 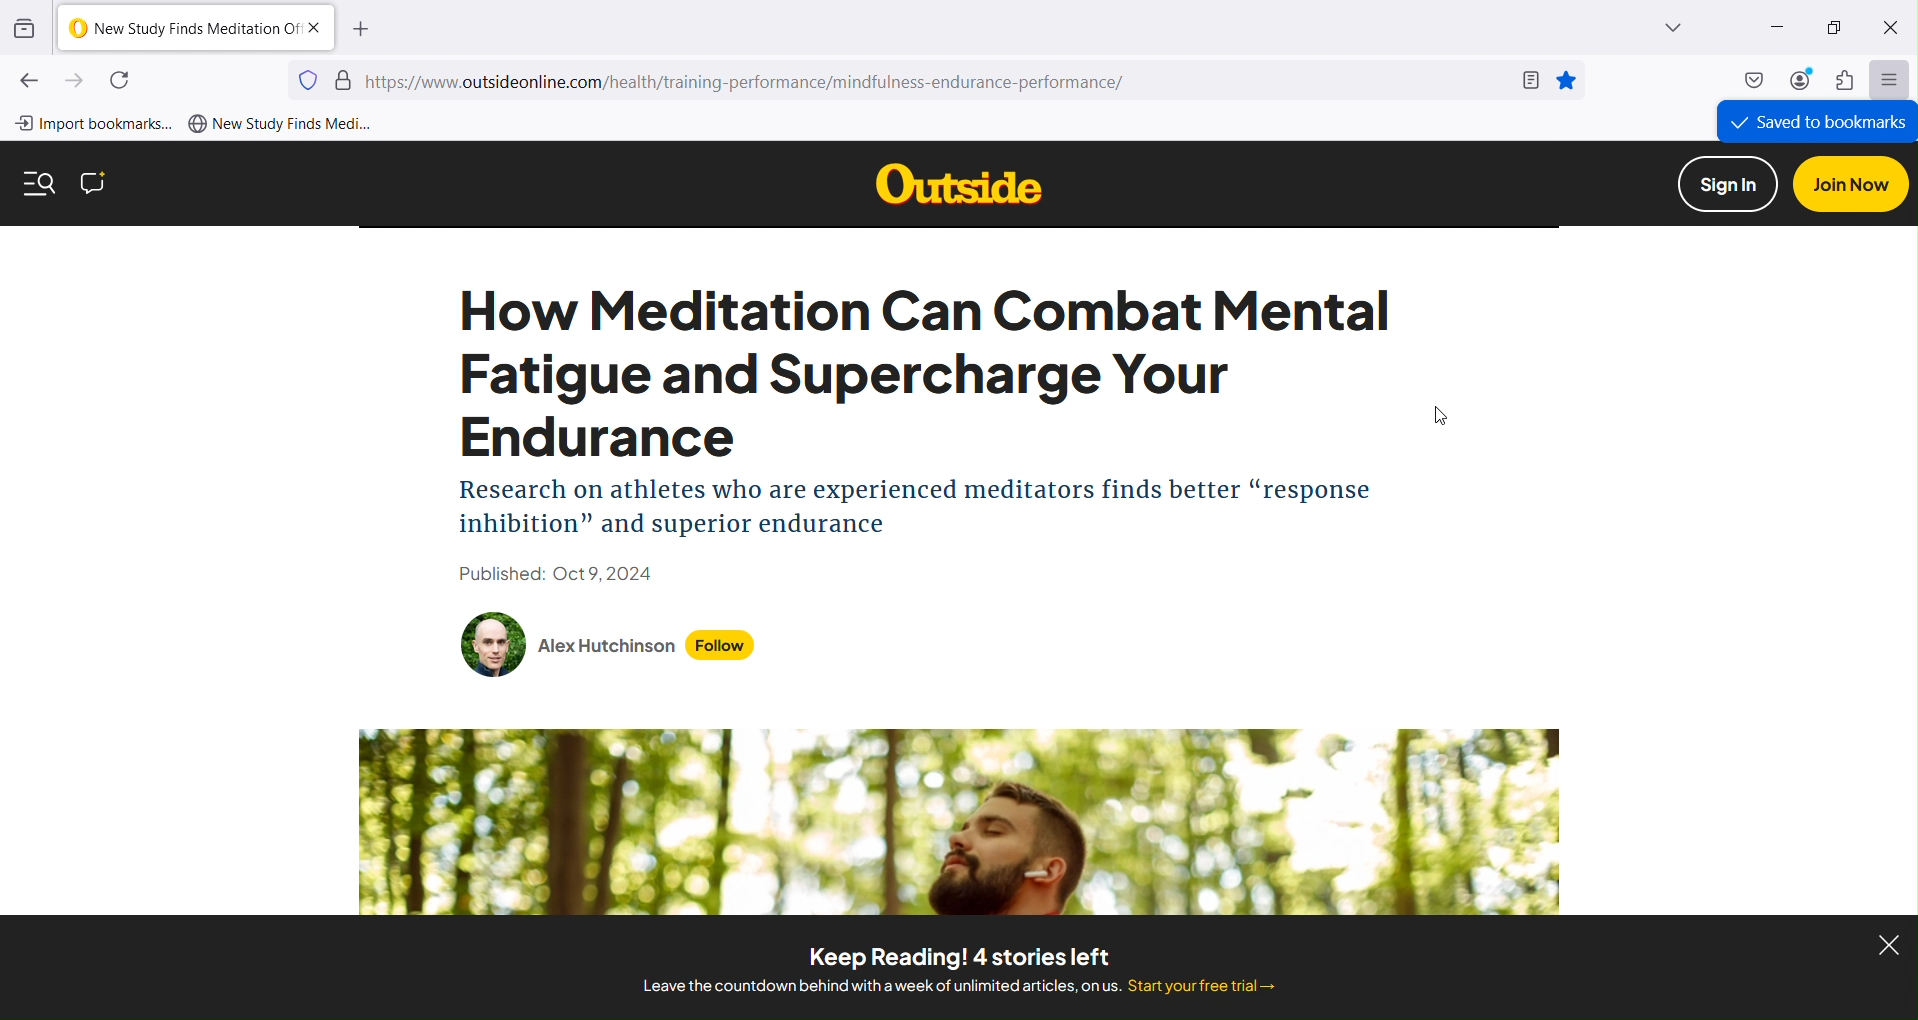 What do you see at coordinates (607, 646) in the screenshot?
I see `Author name` at bounding box center [607, 646].